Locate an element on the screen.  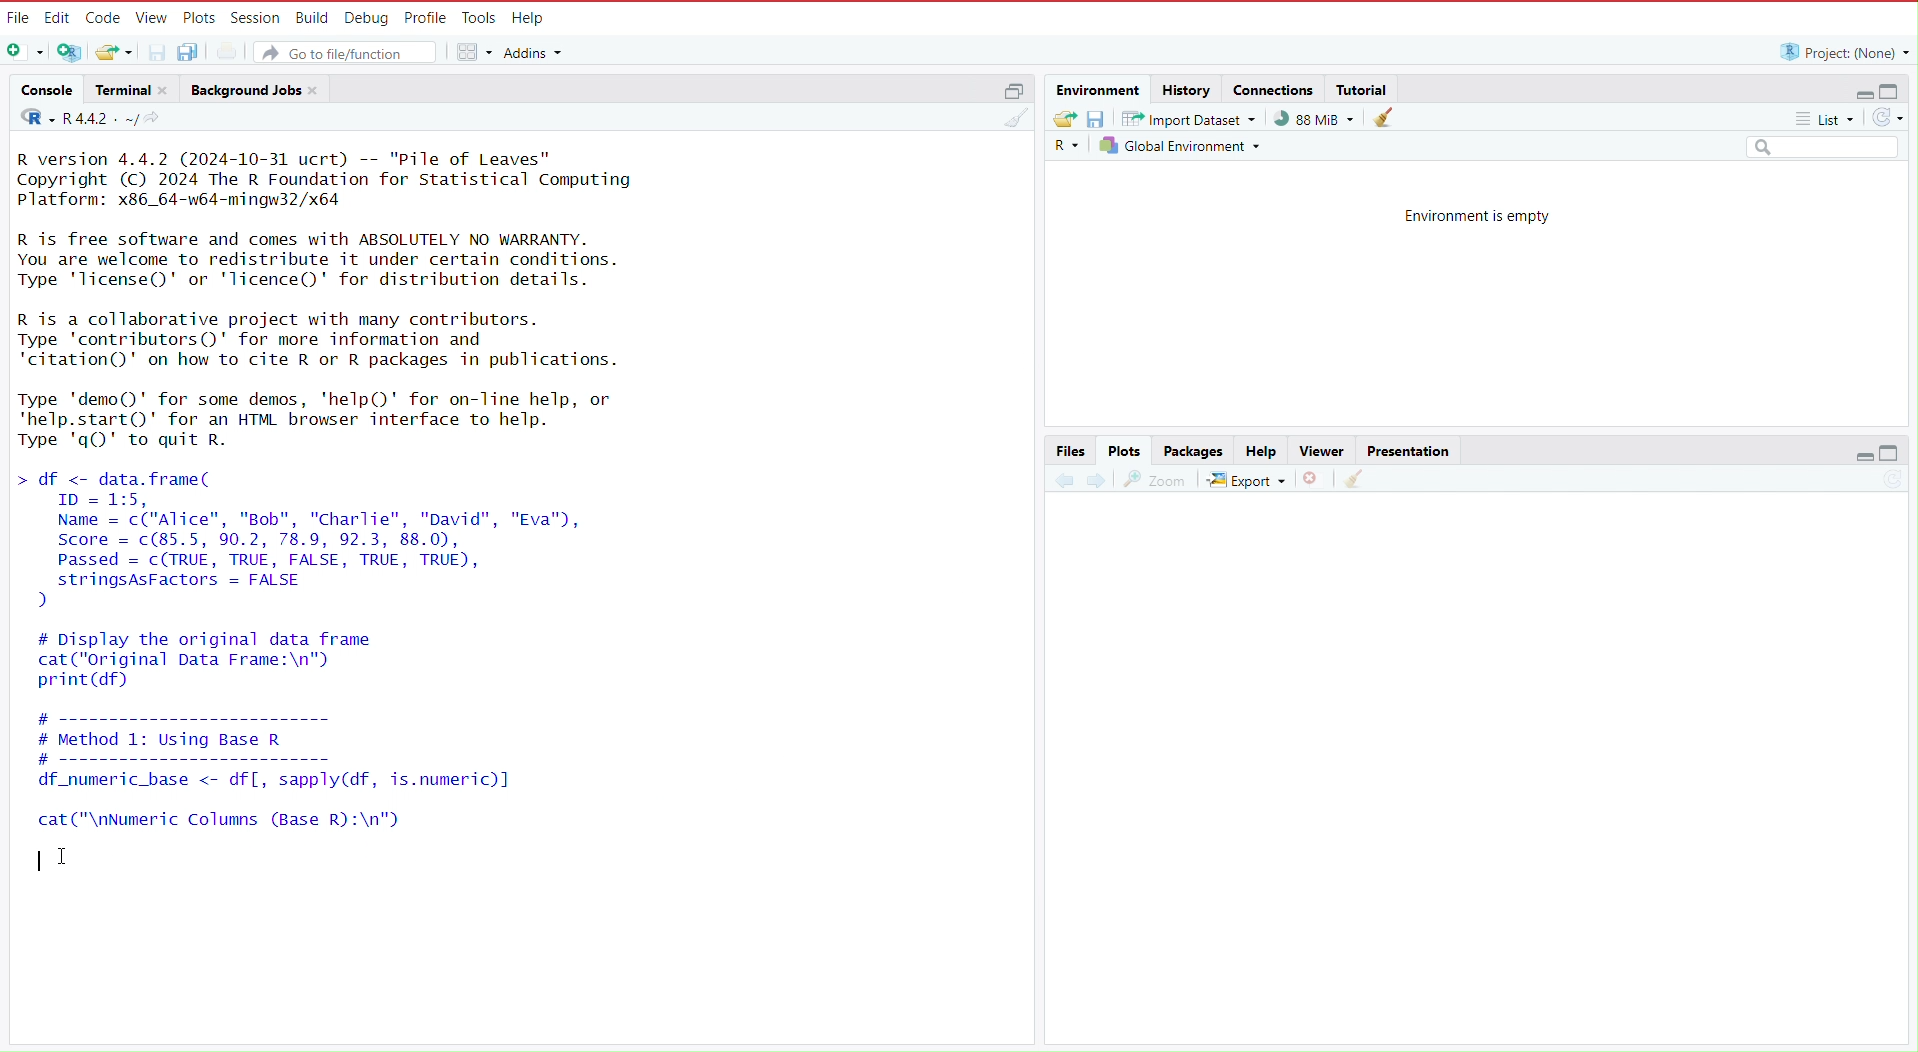
Edit is located at coordinates (57, 14).